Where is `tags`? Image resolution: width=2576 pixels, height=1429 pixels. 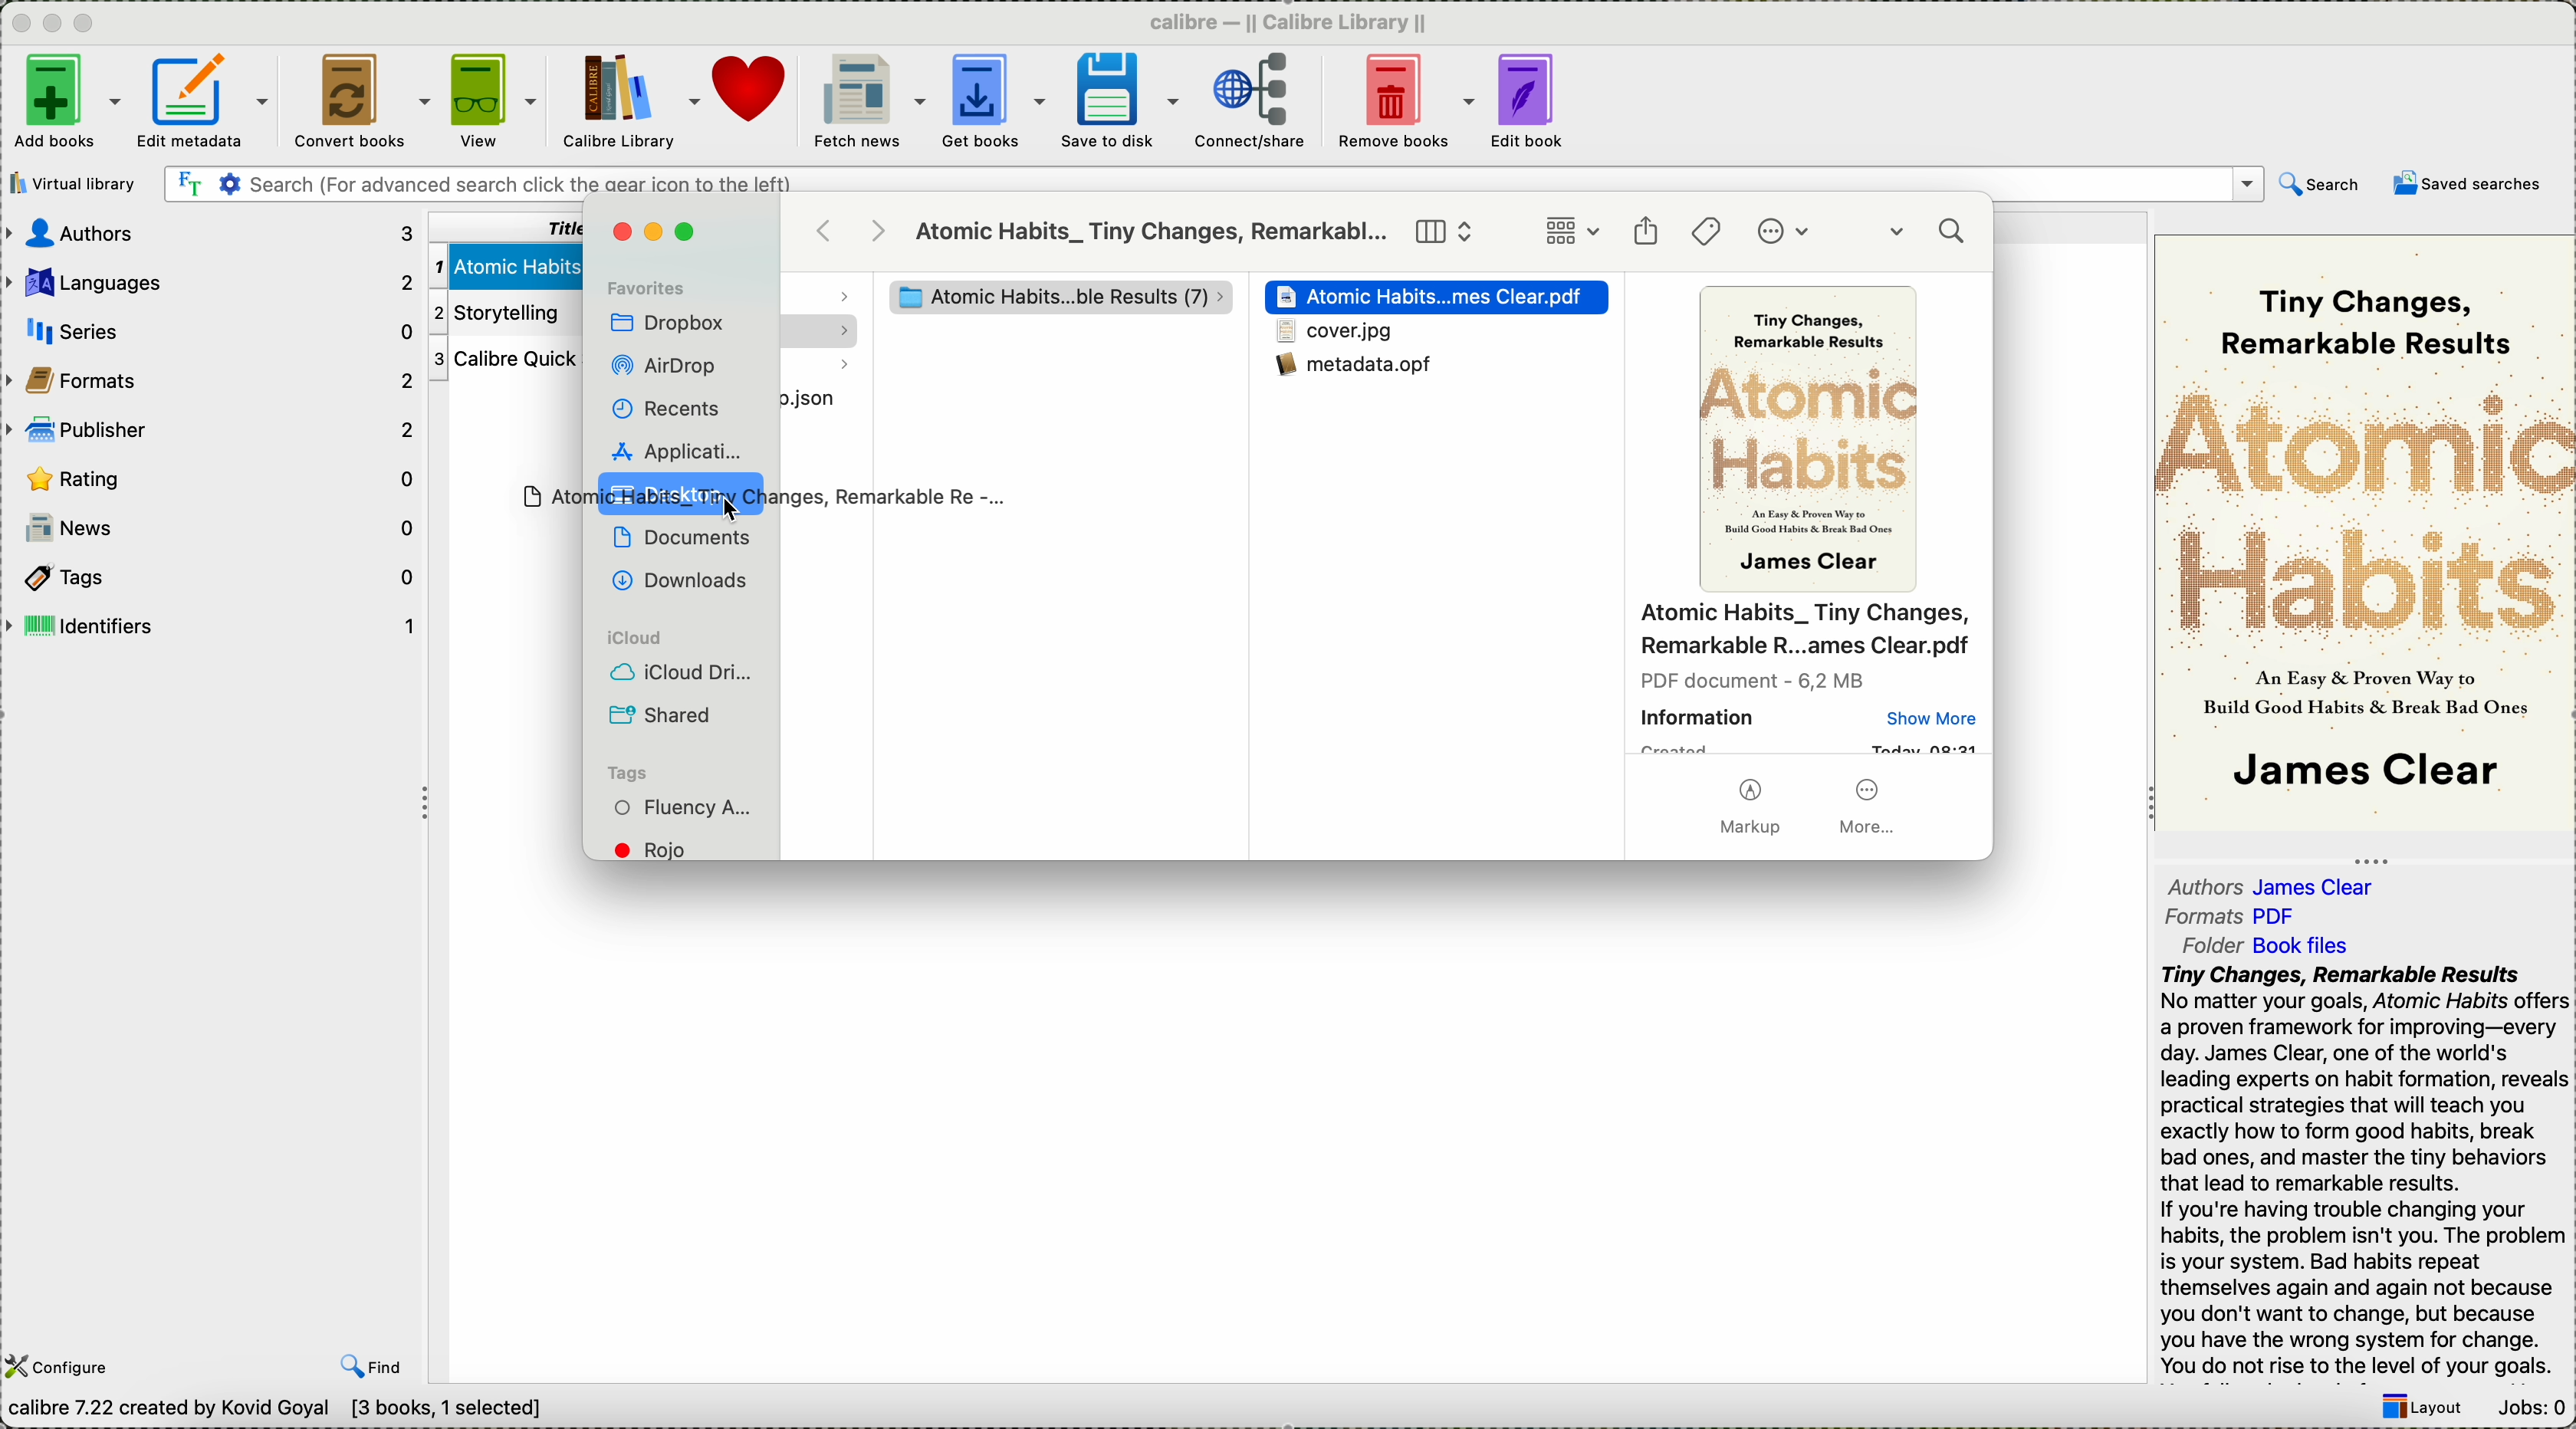 tags is located at coordinates (627, 773).